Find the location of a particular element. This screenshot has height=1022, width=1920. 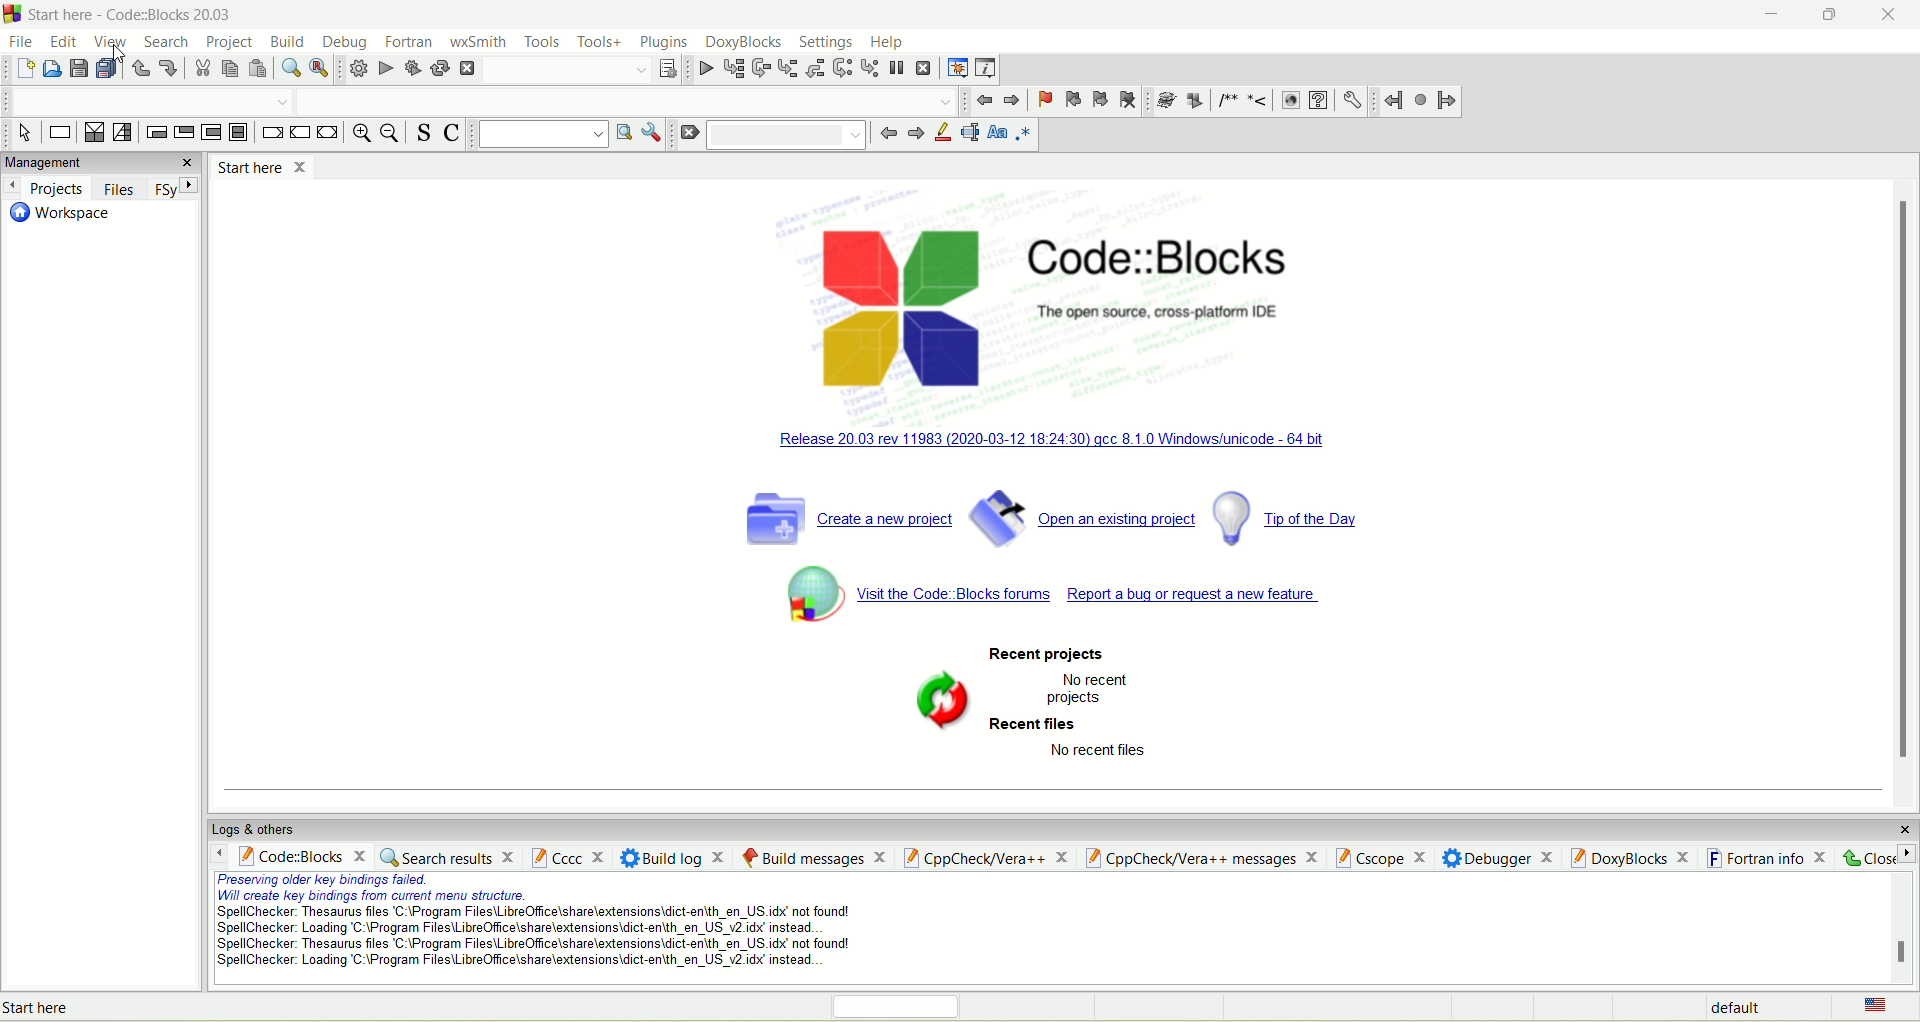

Code completion compiler is located at coordinates (631, 100).